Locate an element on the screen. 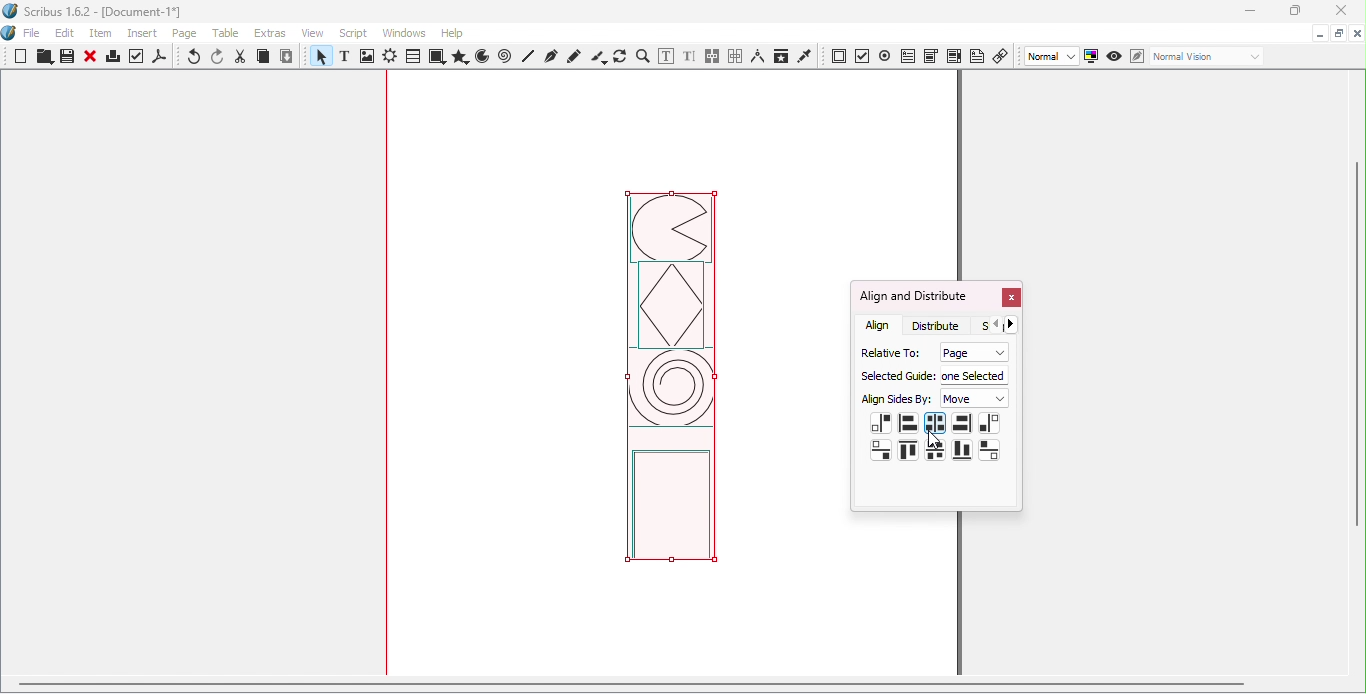 Image resolution: width=1366 pixels, height=694 pixels. Go back is located at coordinates (996, 325).